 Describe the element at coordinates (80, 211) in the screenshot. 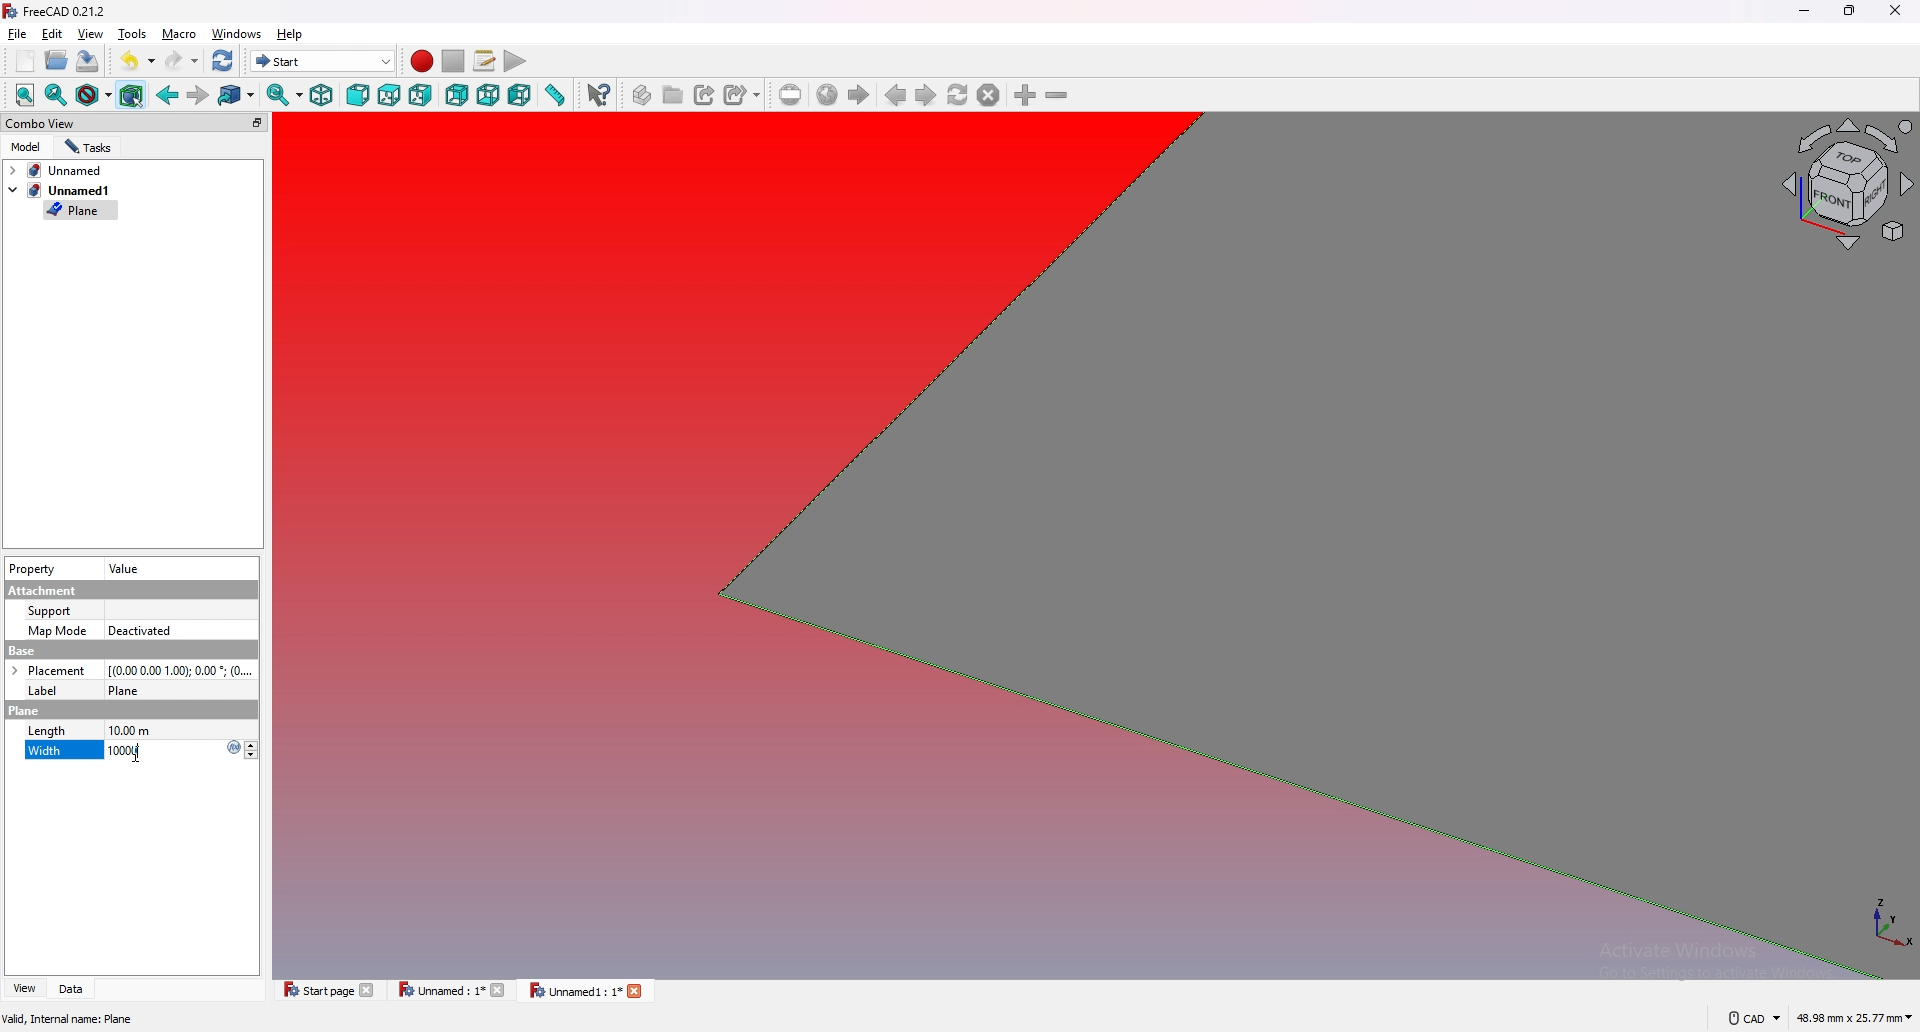

I see `plane` at that location.